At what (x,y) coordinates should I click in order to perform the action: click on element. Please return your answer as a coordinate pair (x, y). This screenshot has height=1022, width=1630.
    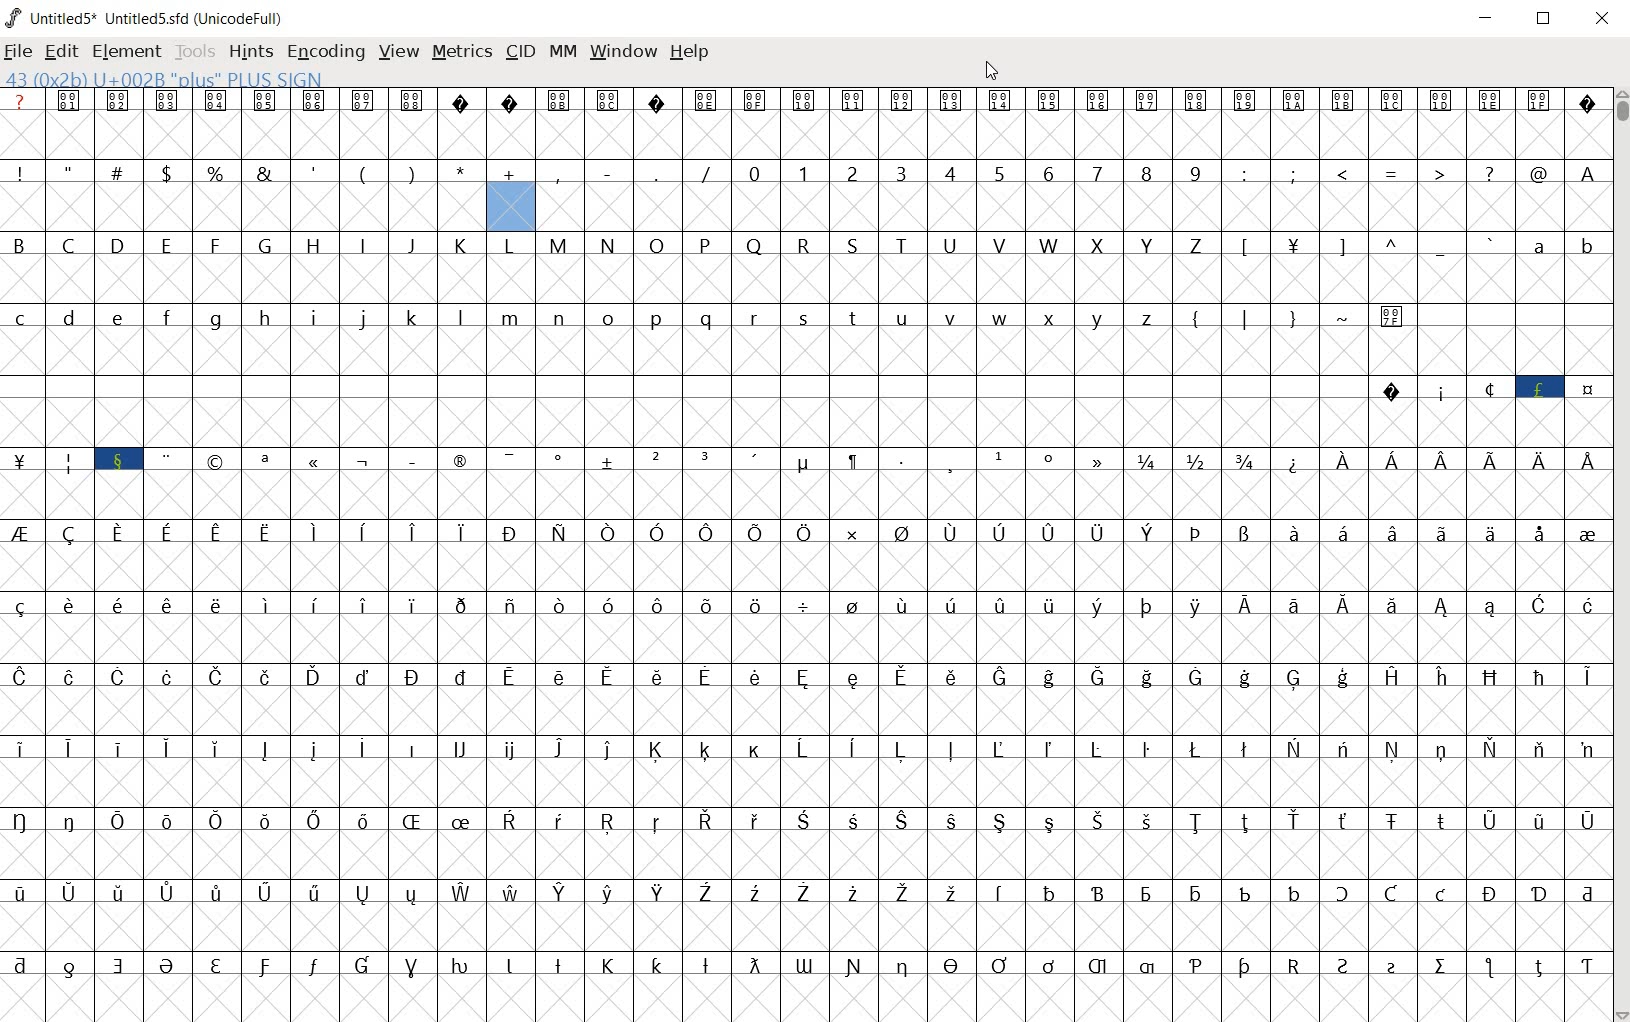
    Looking at the image, I should click on (123, 48).